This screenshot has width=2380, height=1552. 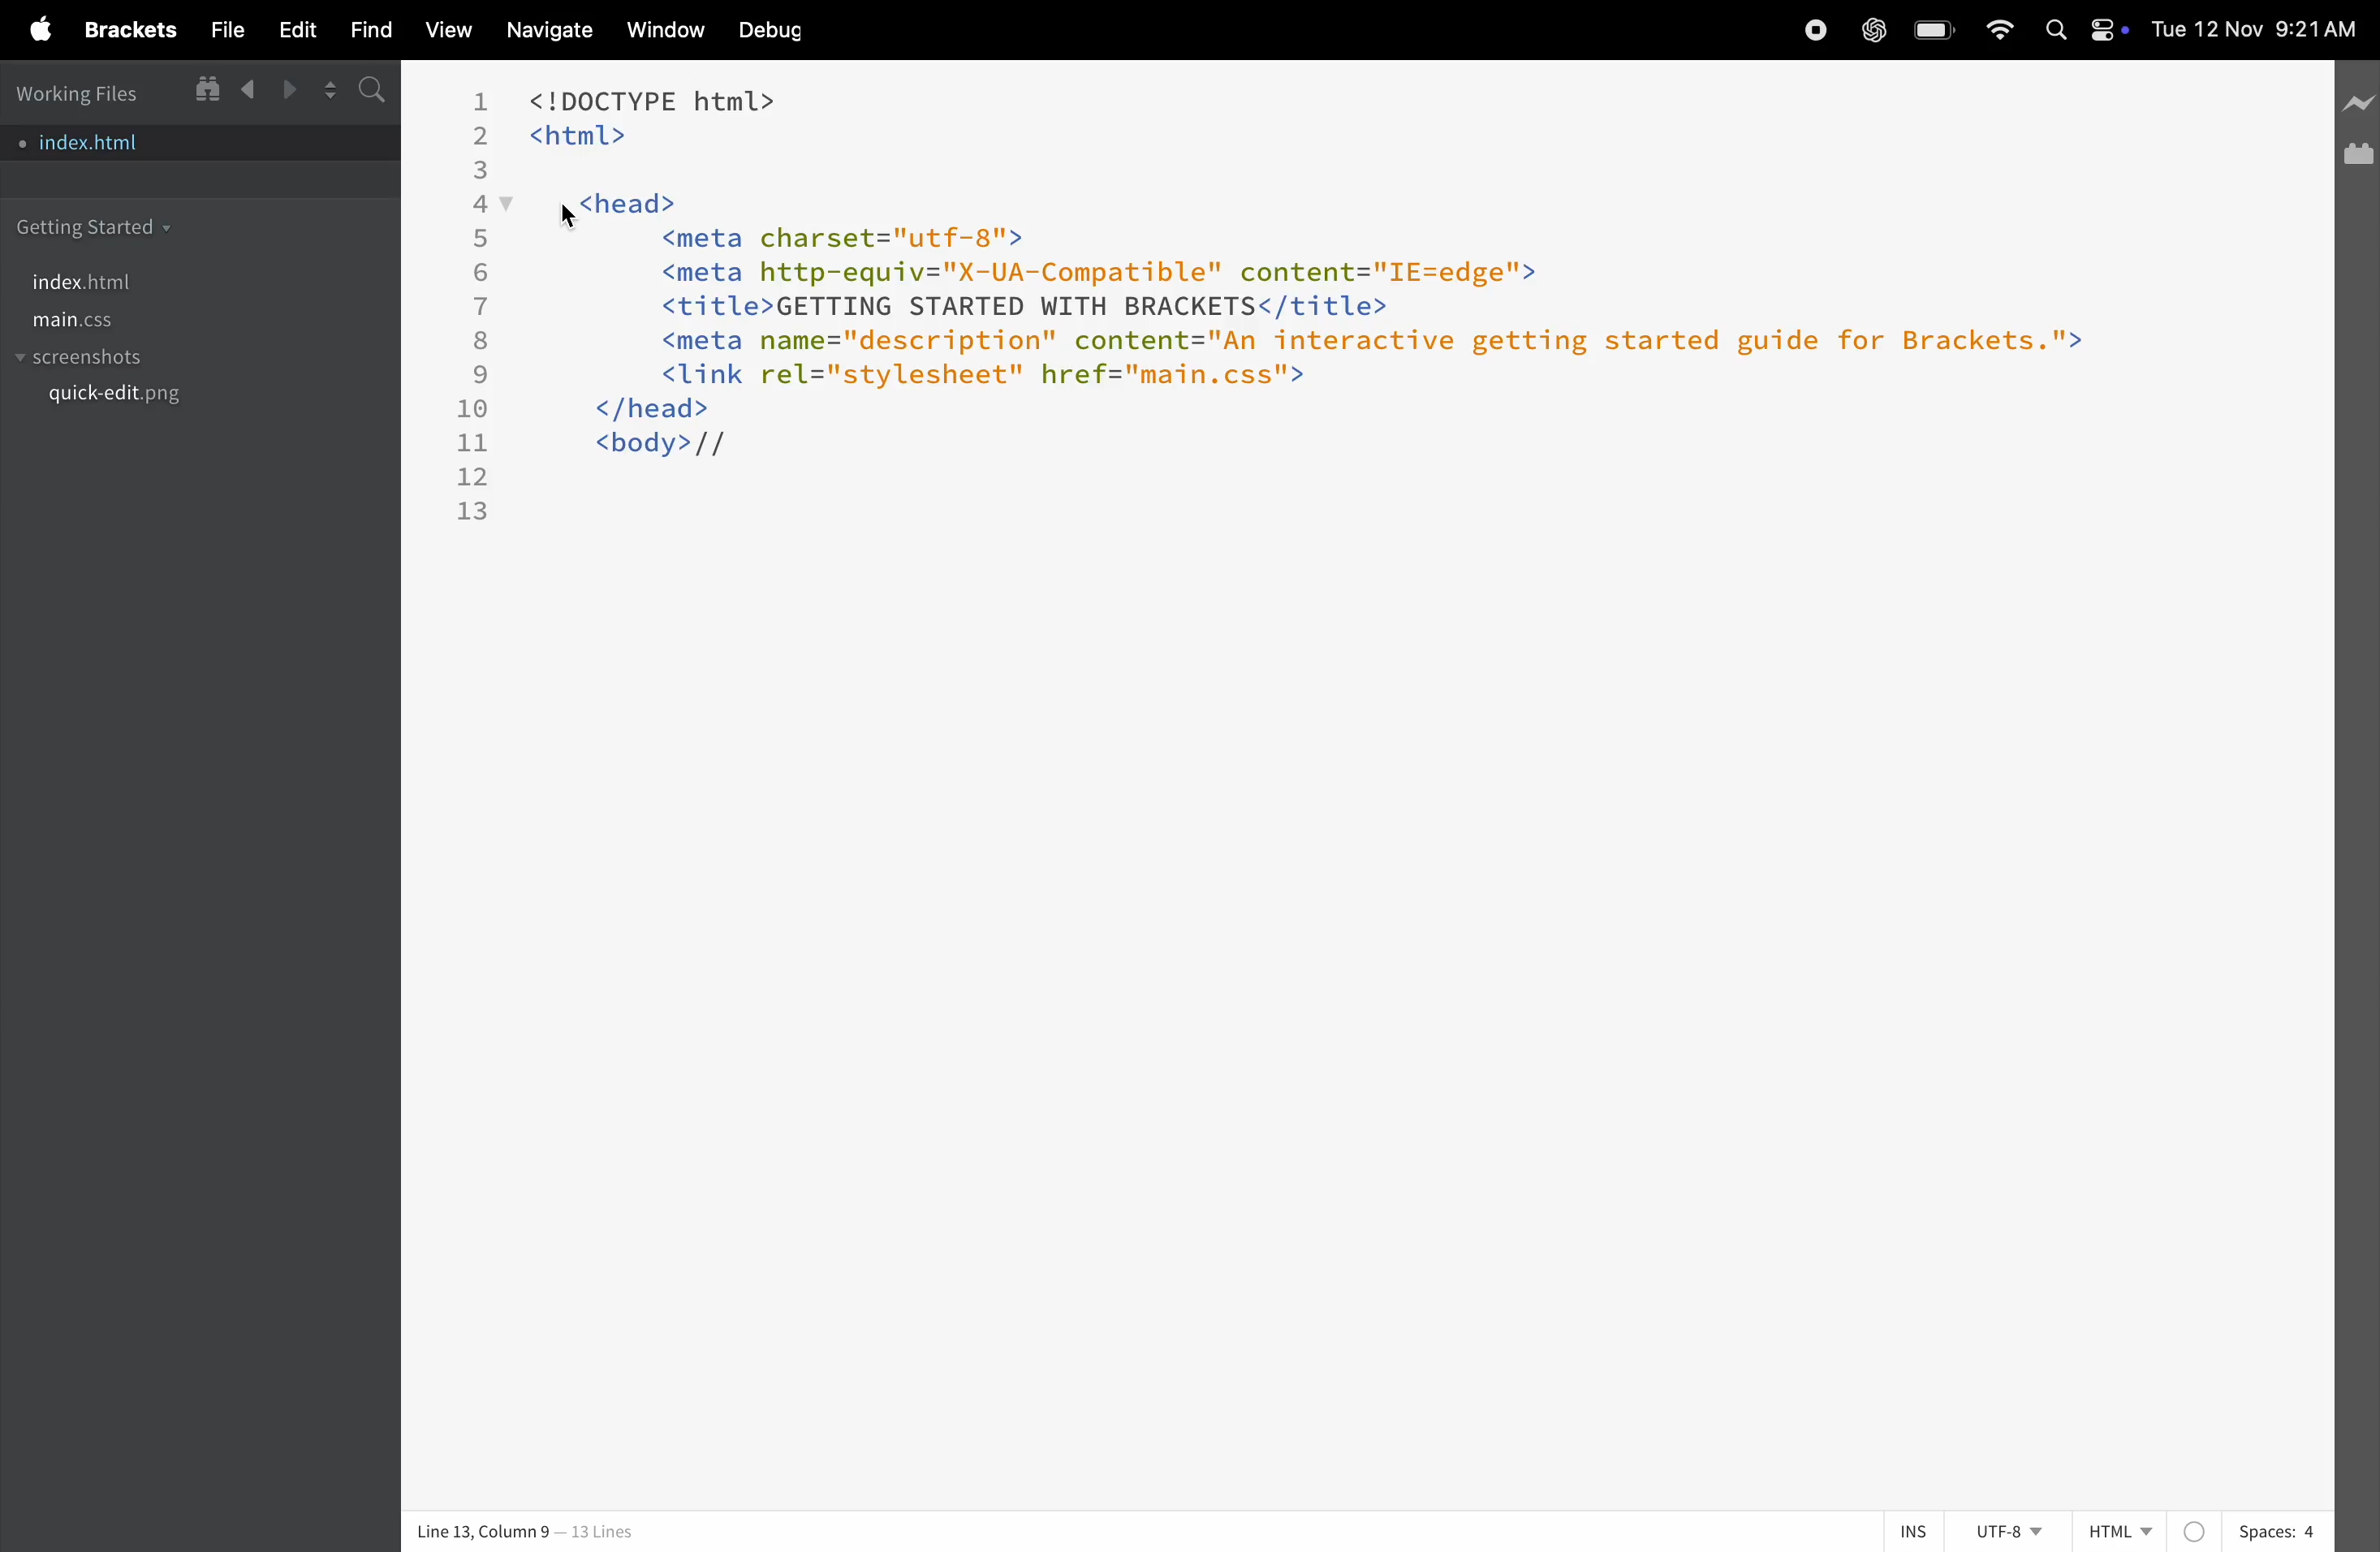 What do you see at coordinates (151, 400) in the screenshot?
I see `quickedit.png` at bounding box center [151, 400].